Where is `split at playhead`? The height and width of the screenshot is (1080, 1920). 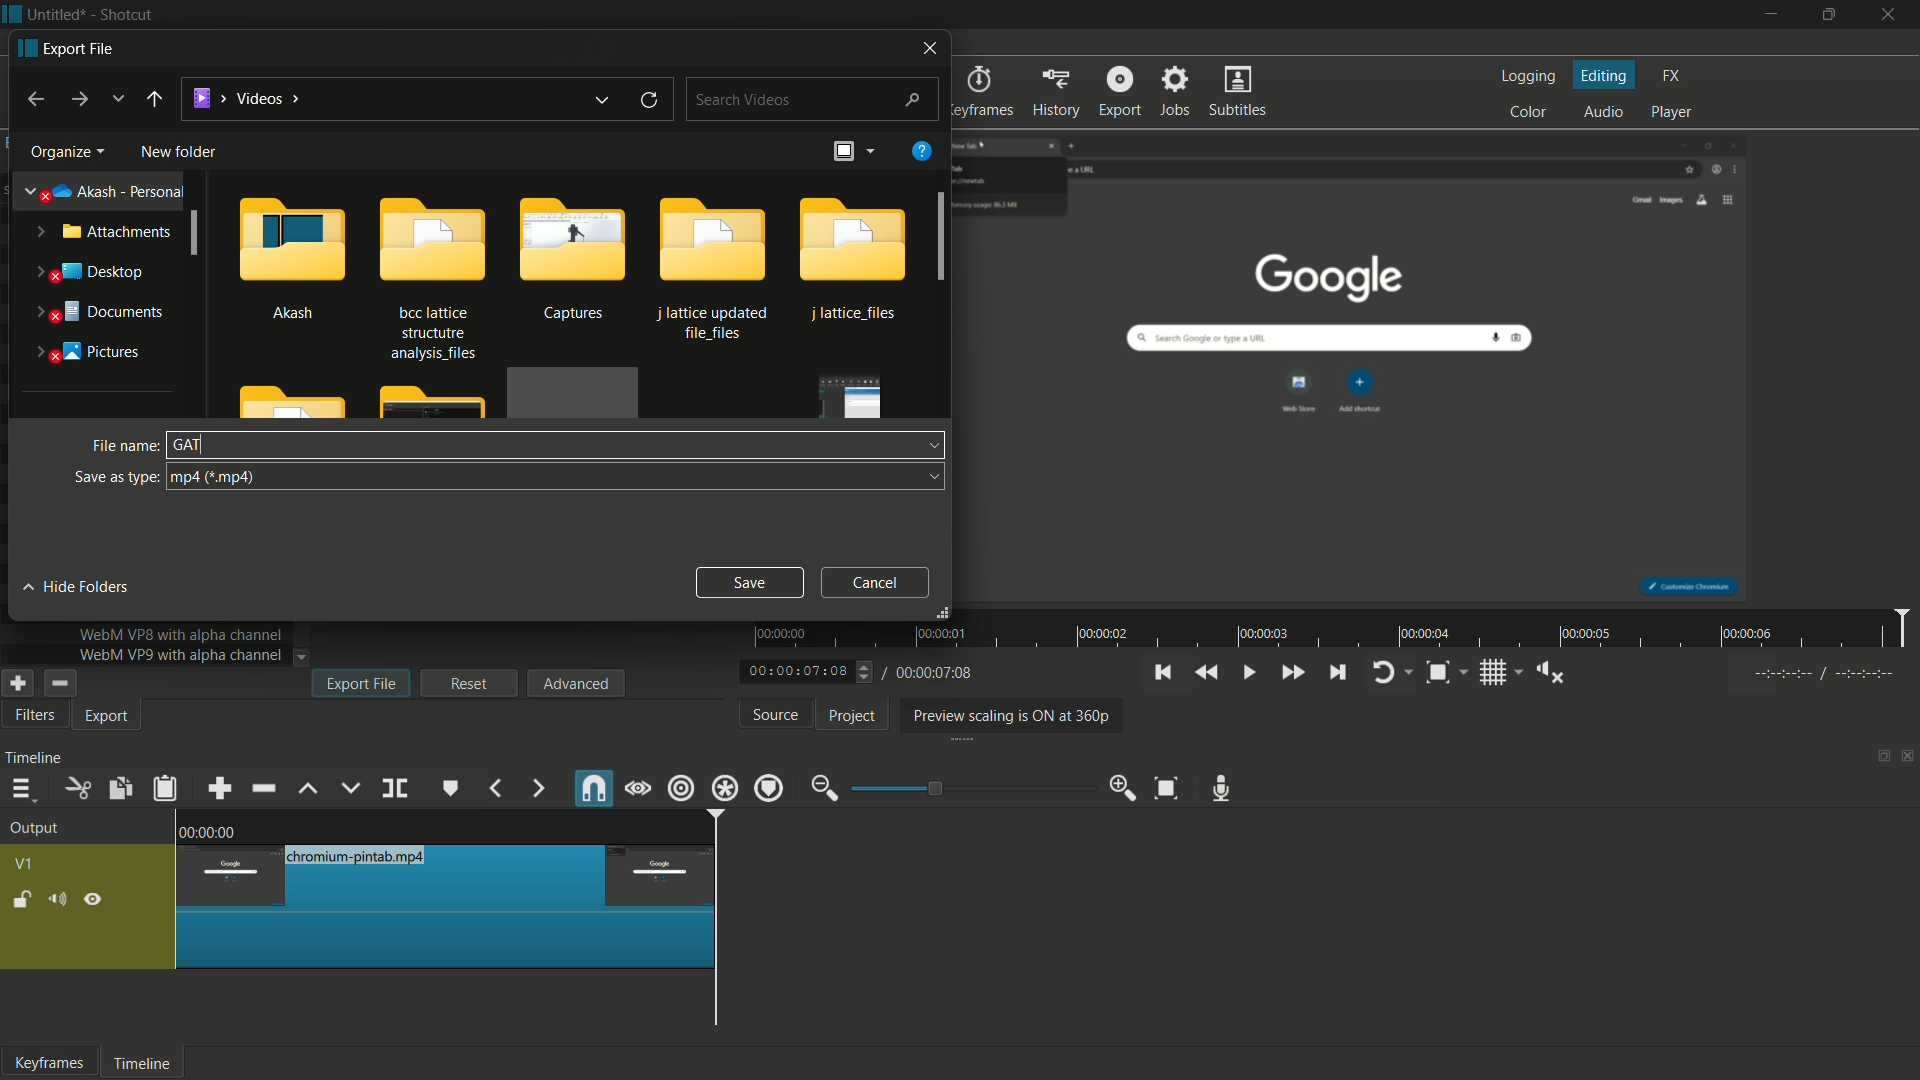
split at playhead is located at coordinates (395, 789).